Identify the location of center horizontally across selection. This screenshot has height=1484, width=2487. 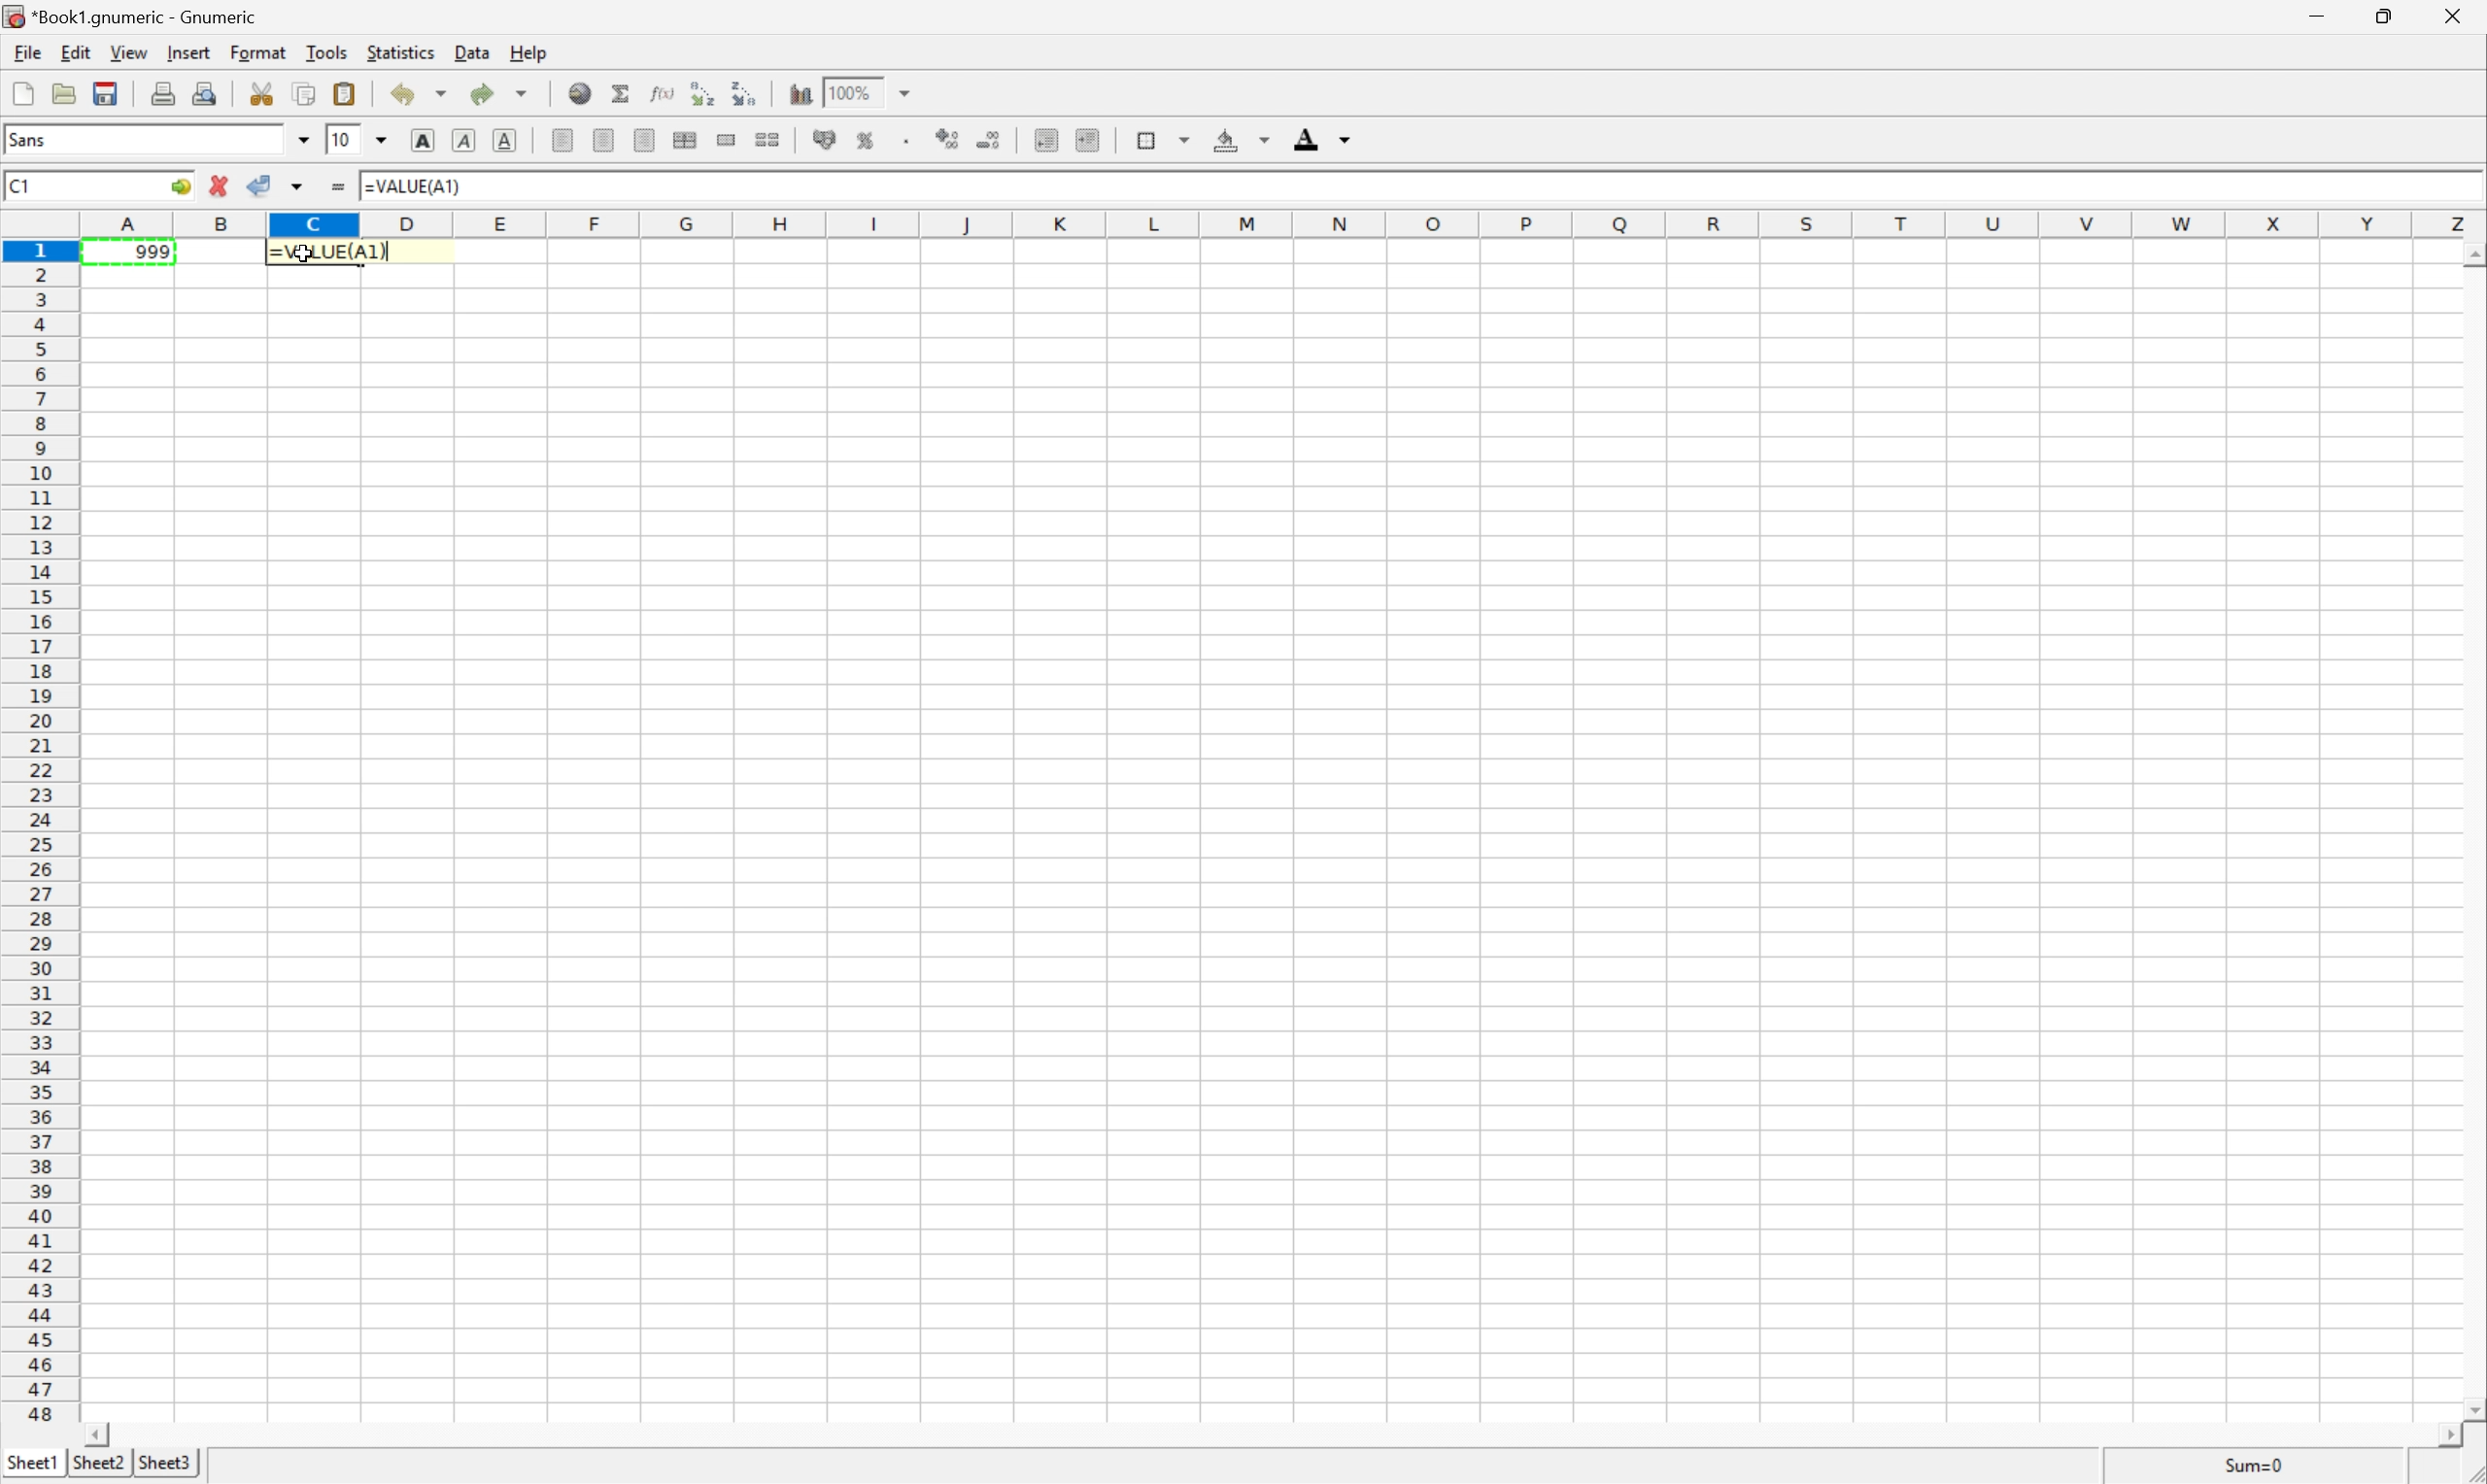
(689, 142).